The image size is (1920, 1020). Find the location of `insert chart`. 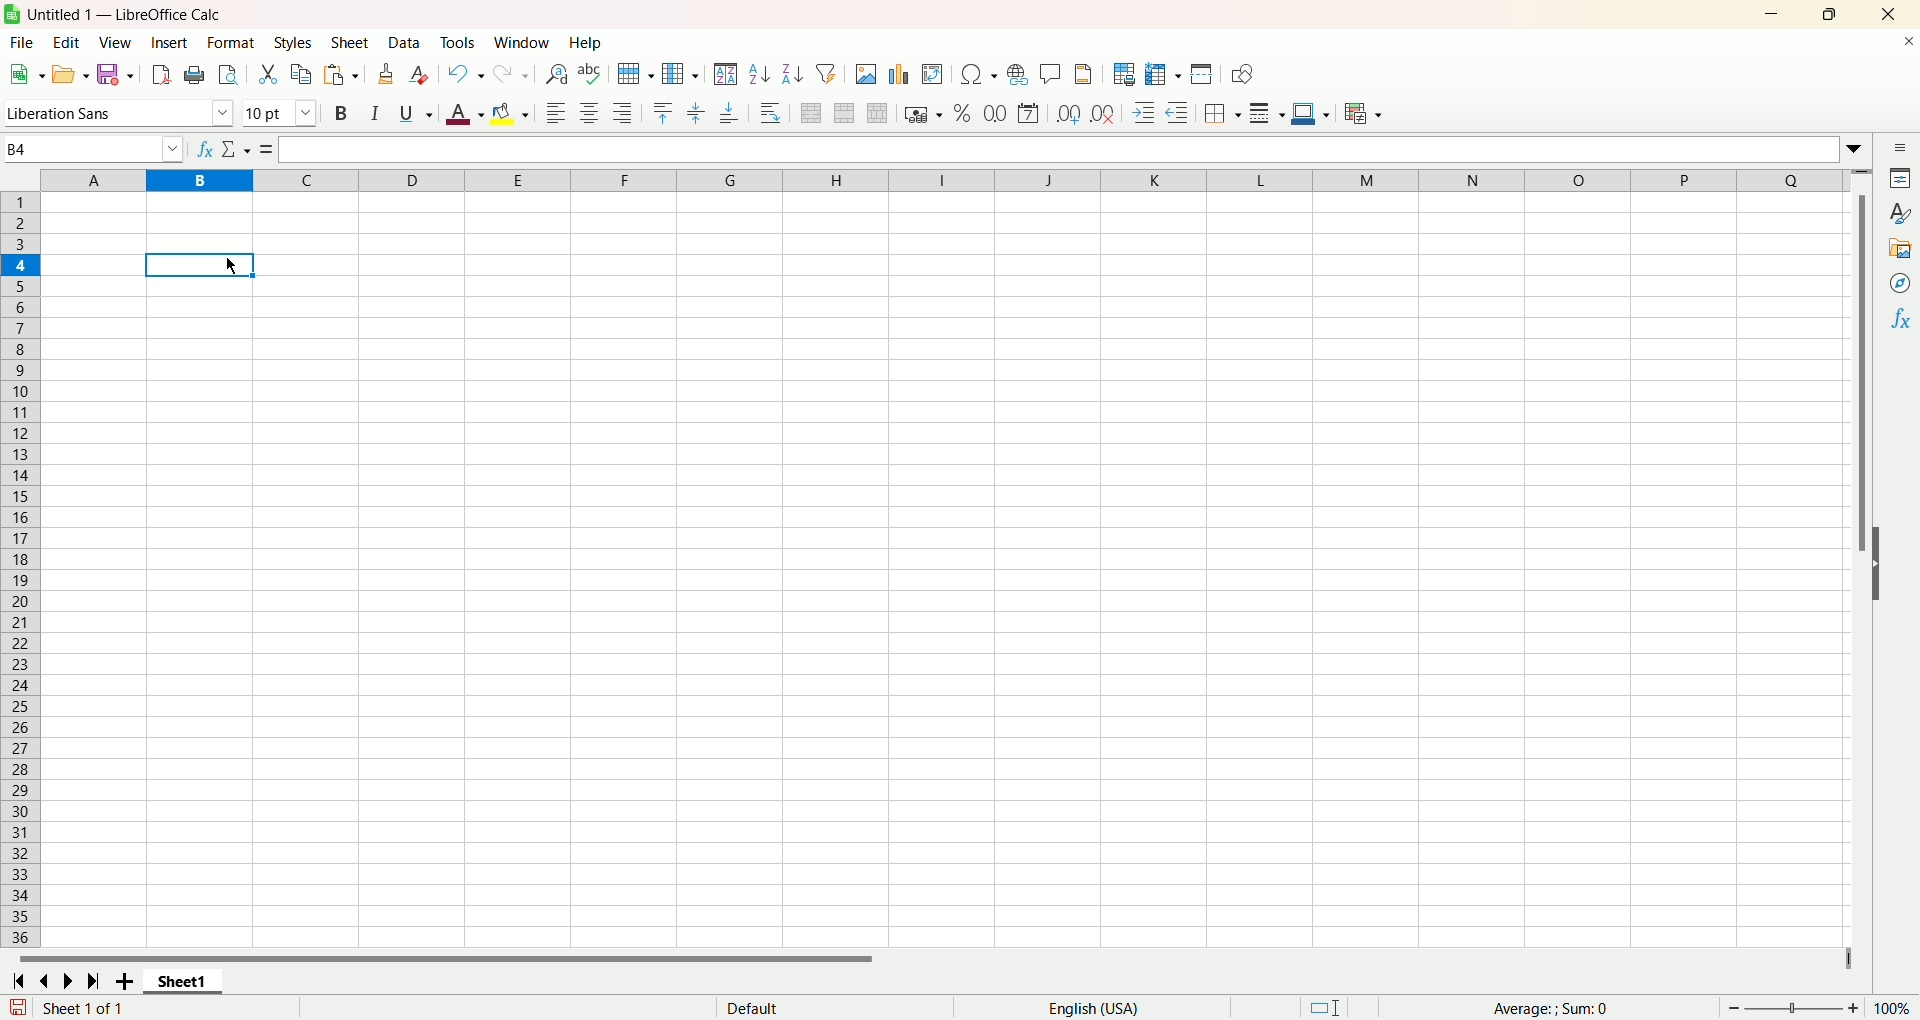

insert chart is located at coordinates (901, 76).